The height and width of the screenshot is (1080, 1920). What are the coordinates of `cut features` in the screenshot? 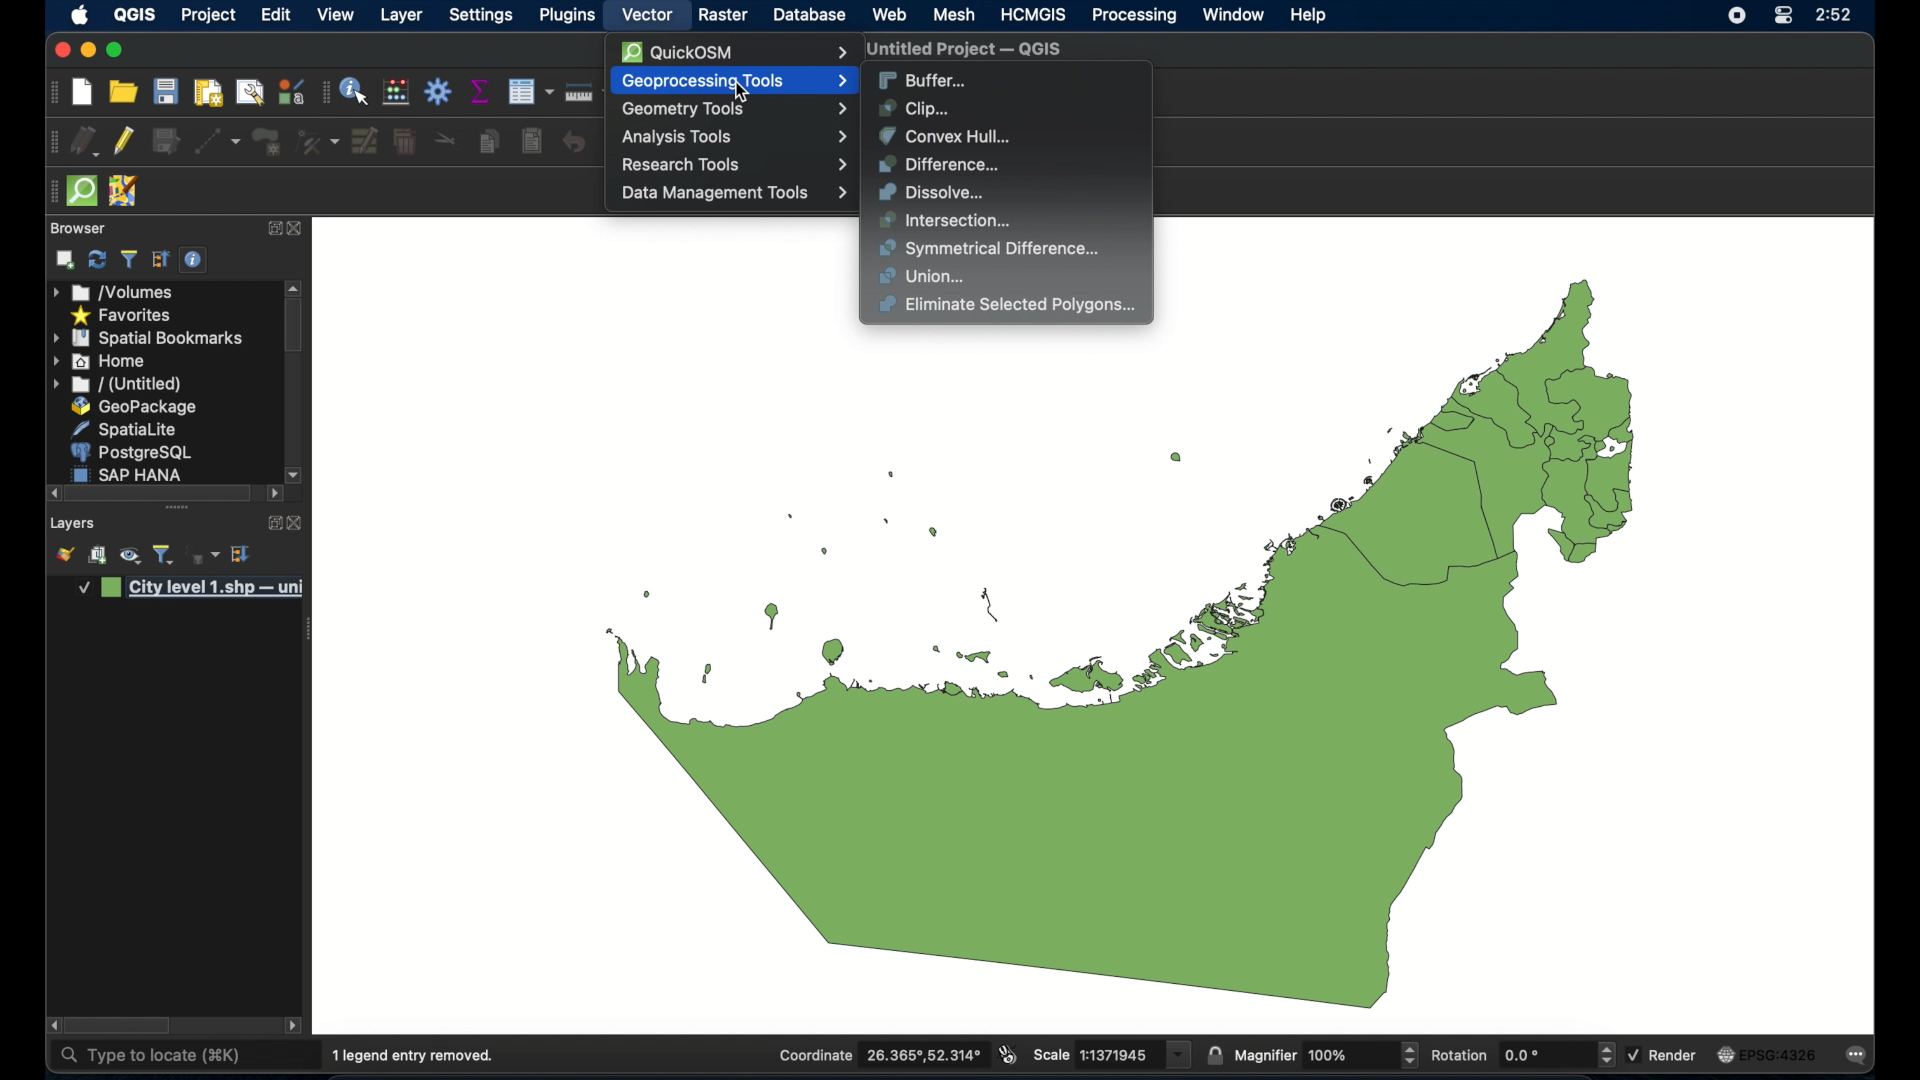 It's located at (445, 140).